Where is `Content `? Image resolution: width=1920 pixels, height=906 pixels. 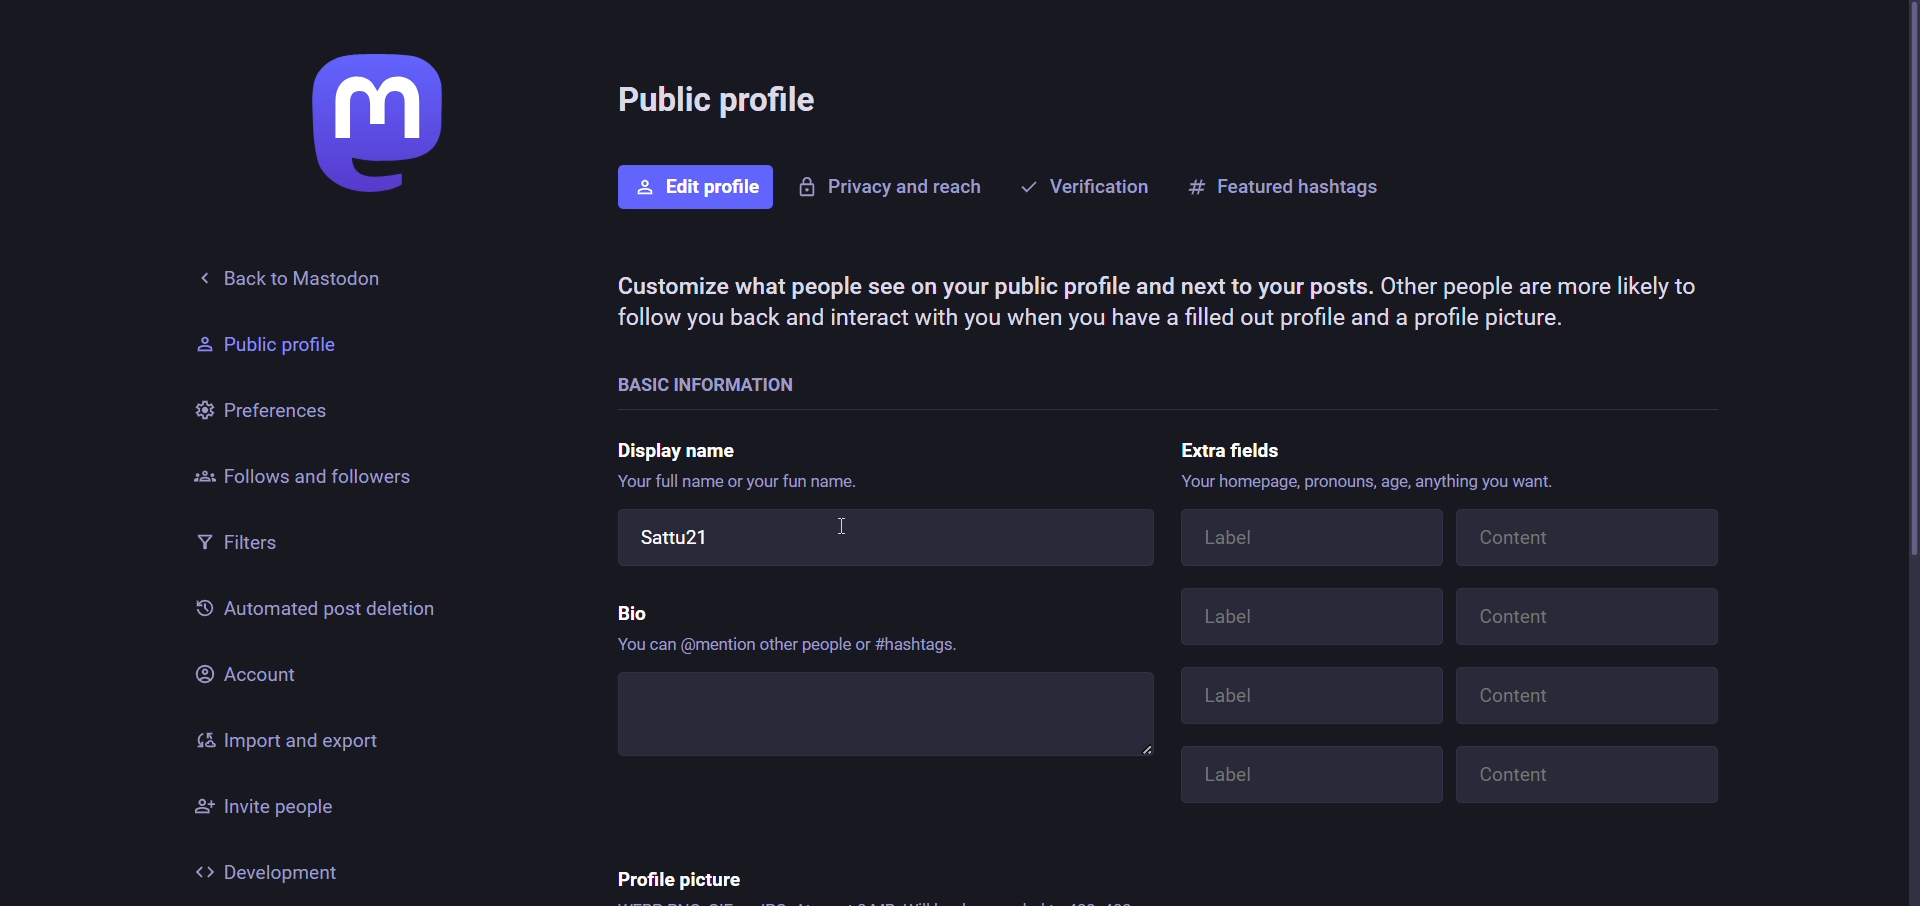 Content  is located at coordinates (1588, 617).